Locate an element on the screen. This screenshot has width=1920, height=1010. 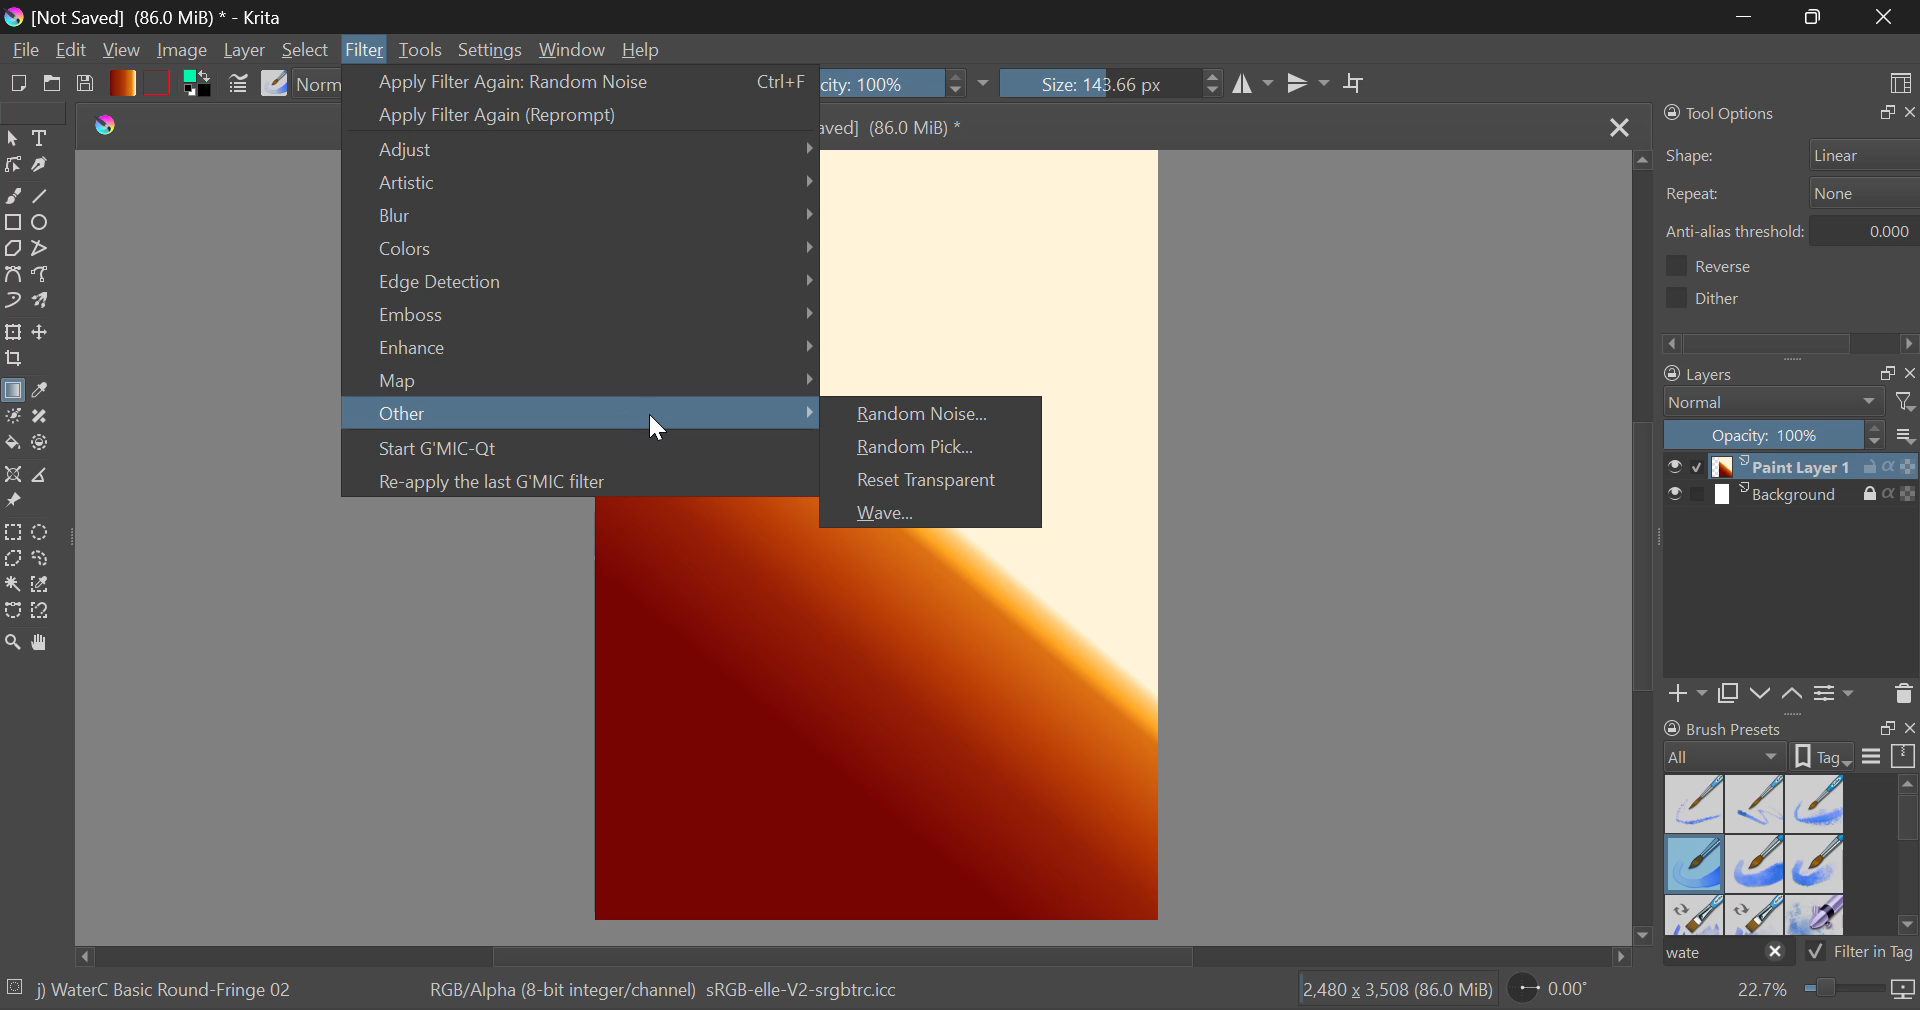
reverse is located at coordinates (1731, 266).